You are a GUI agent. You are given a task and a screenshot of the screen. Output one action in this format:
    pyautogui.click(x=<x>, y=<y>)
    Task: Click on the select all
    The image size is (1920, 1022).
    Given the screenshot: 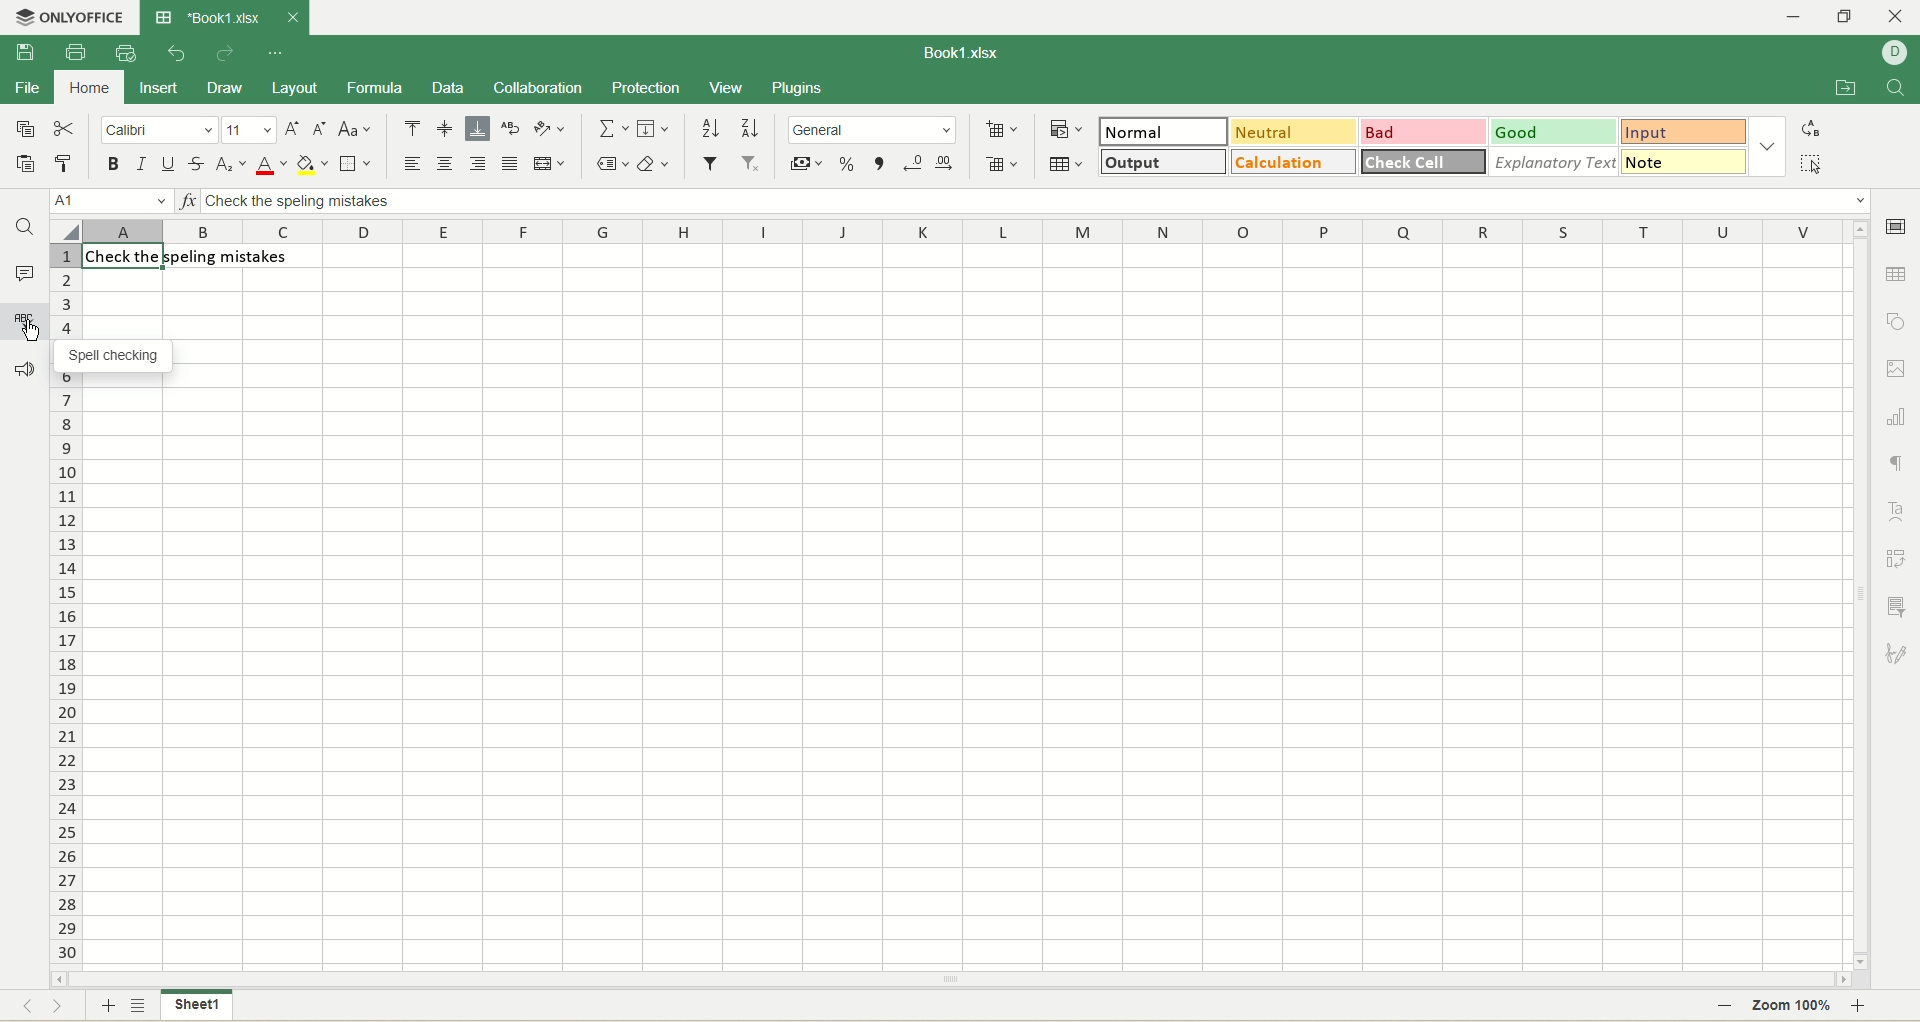 What is the action you would take?
    pyautogui.click(x=64, y=233)
    